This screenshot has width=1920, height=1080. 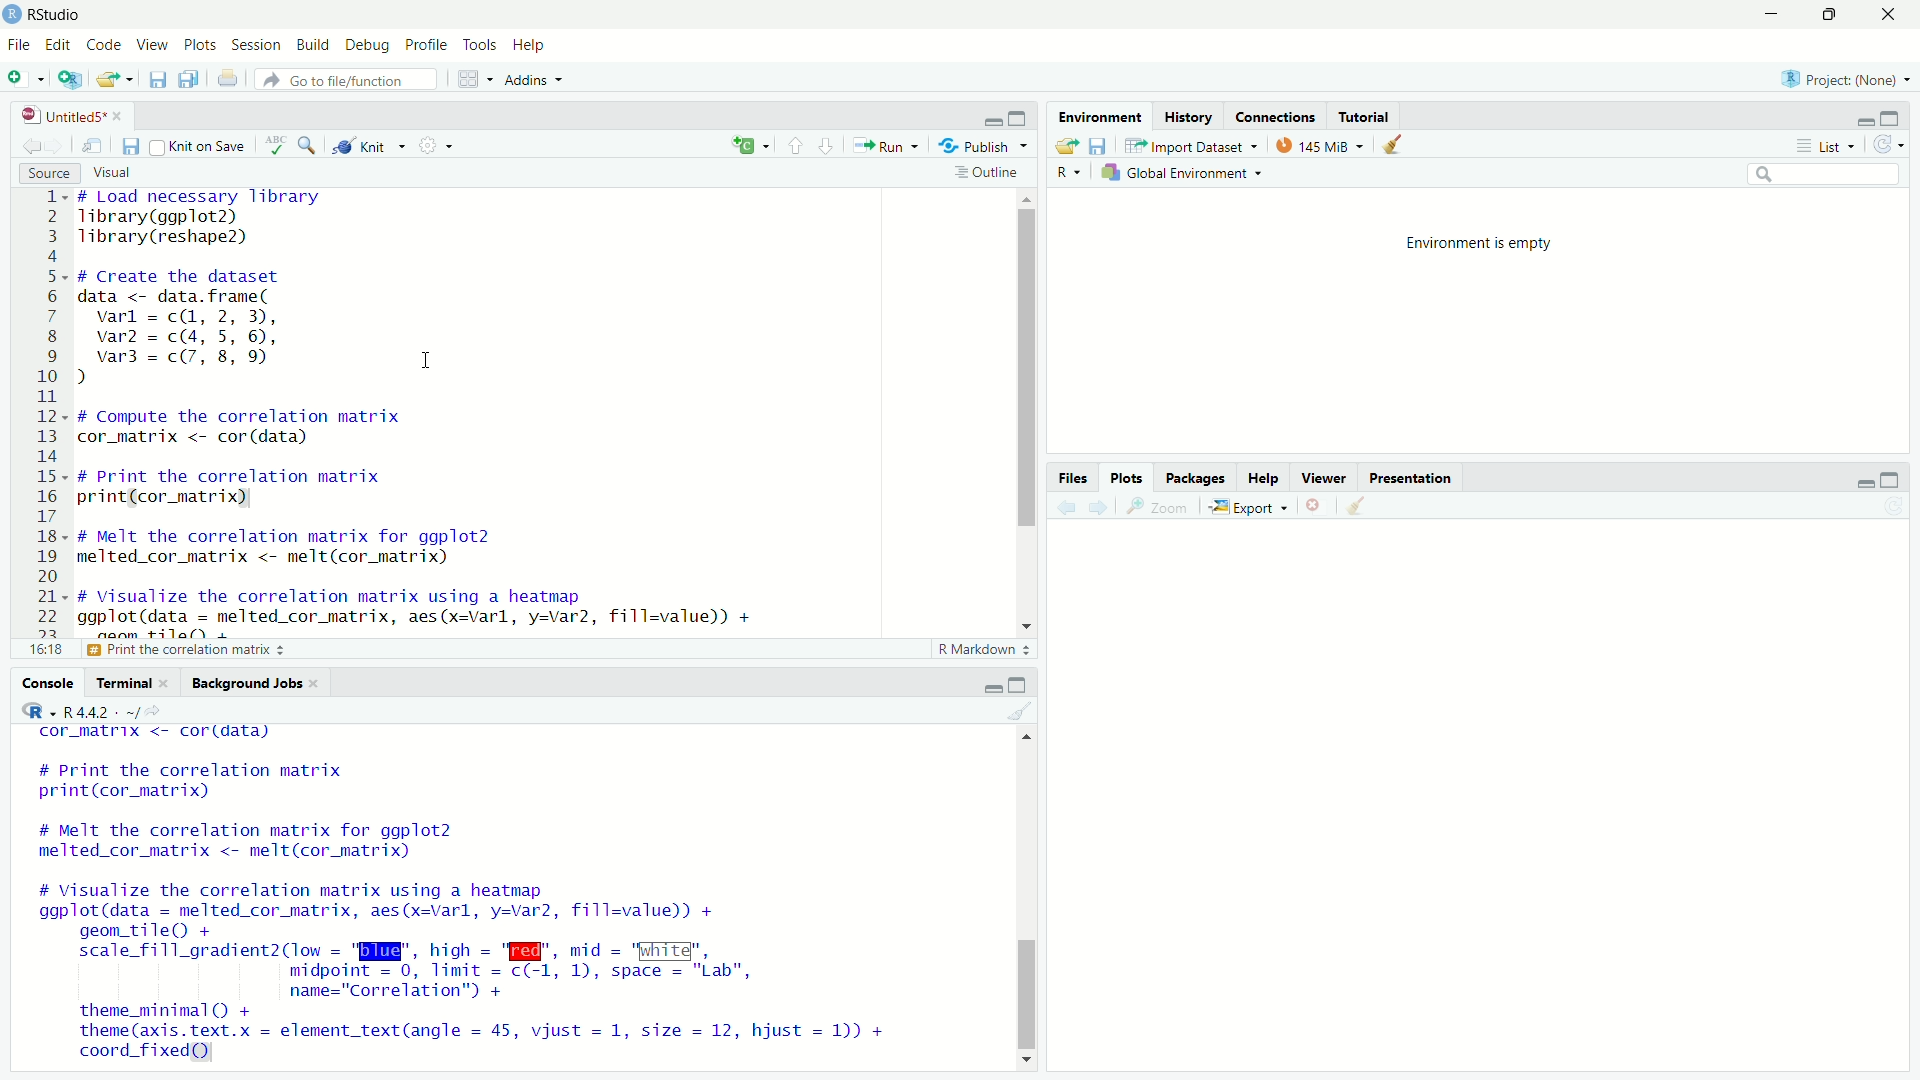 What do you see at coordinates (1126, 478) in the screenshot?
I see `plots` at bounding box center [1126, 478].